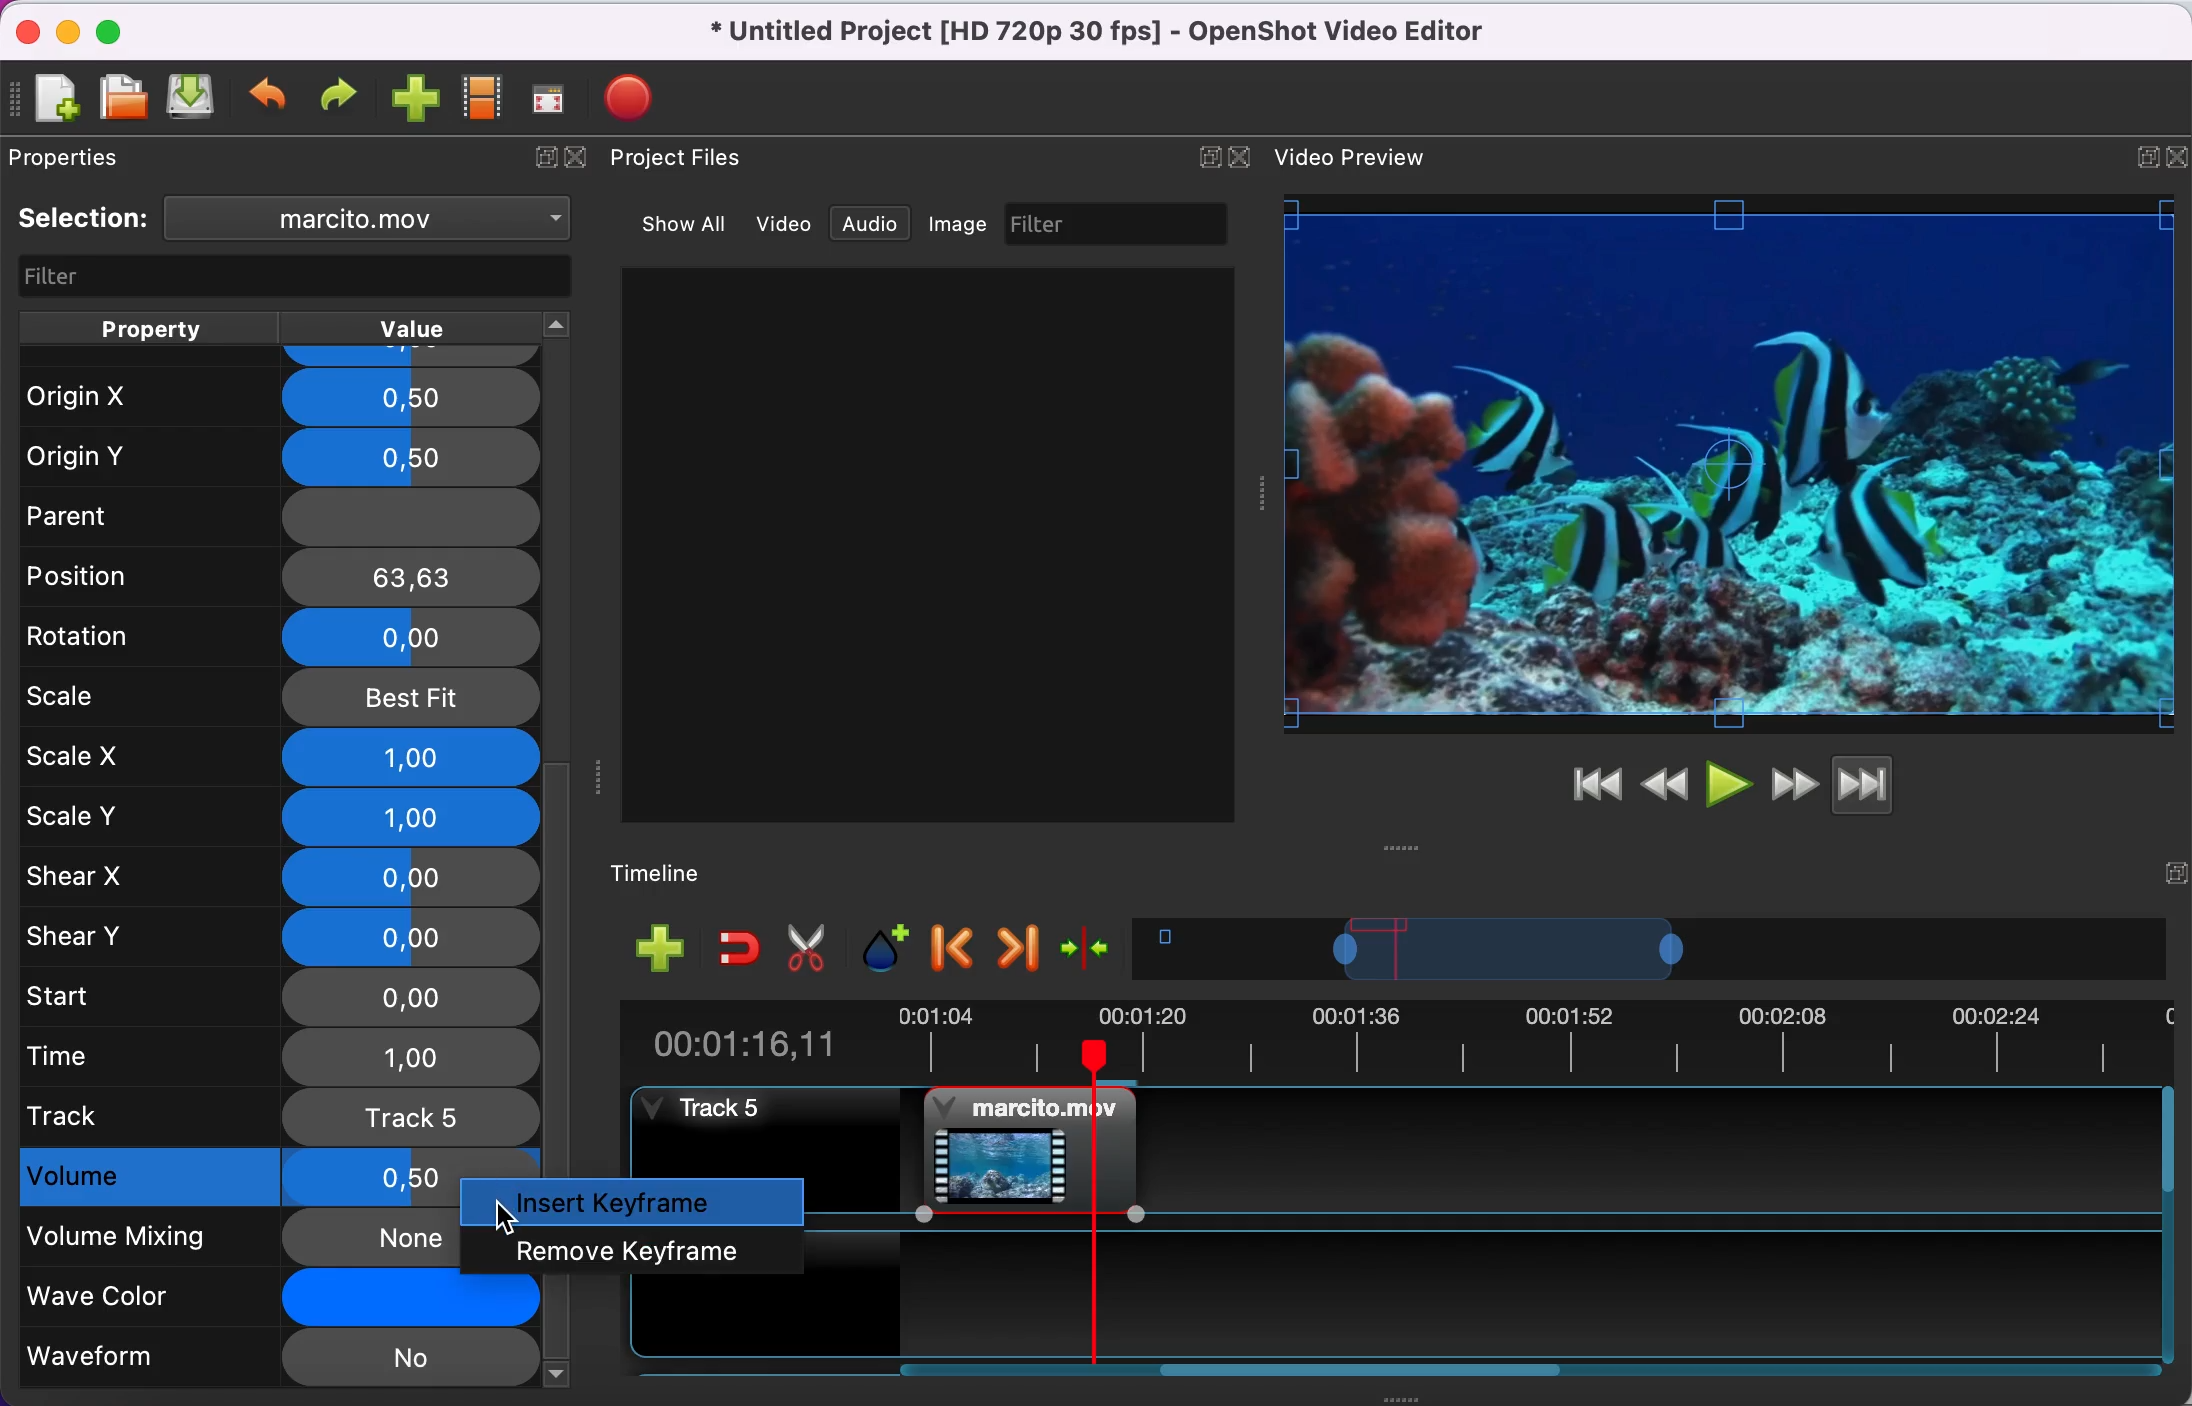  I want to click on center the timeline, so click(1091, 953).